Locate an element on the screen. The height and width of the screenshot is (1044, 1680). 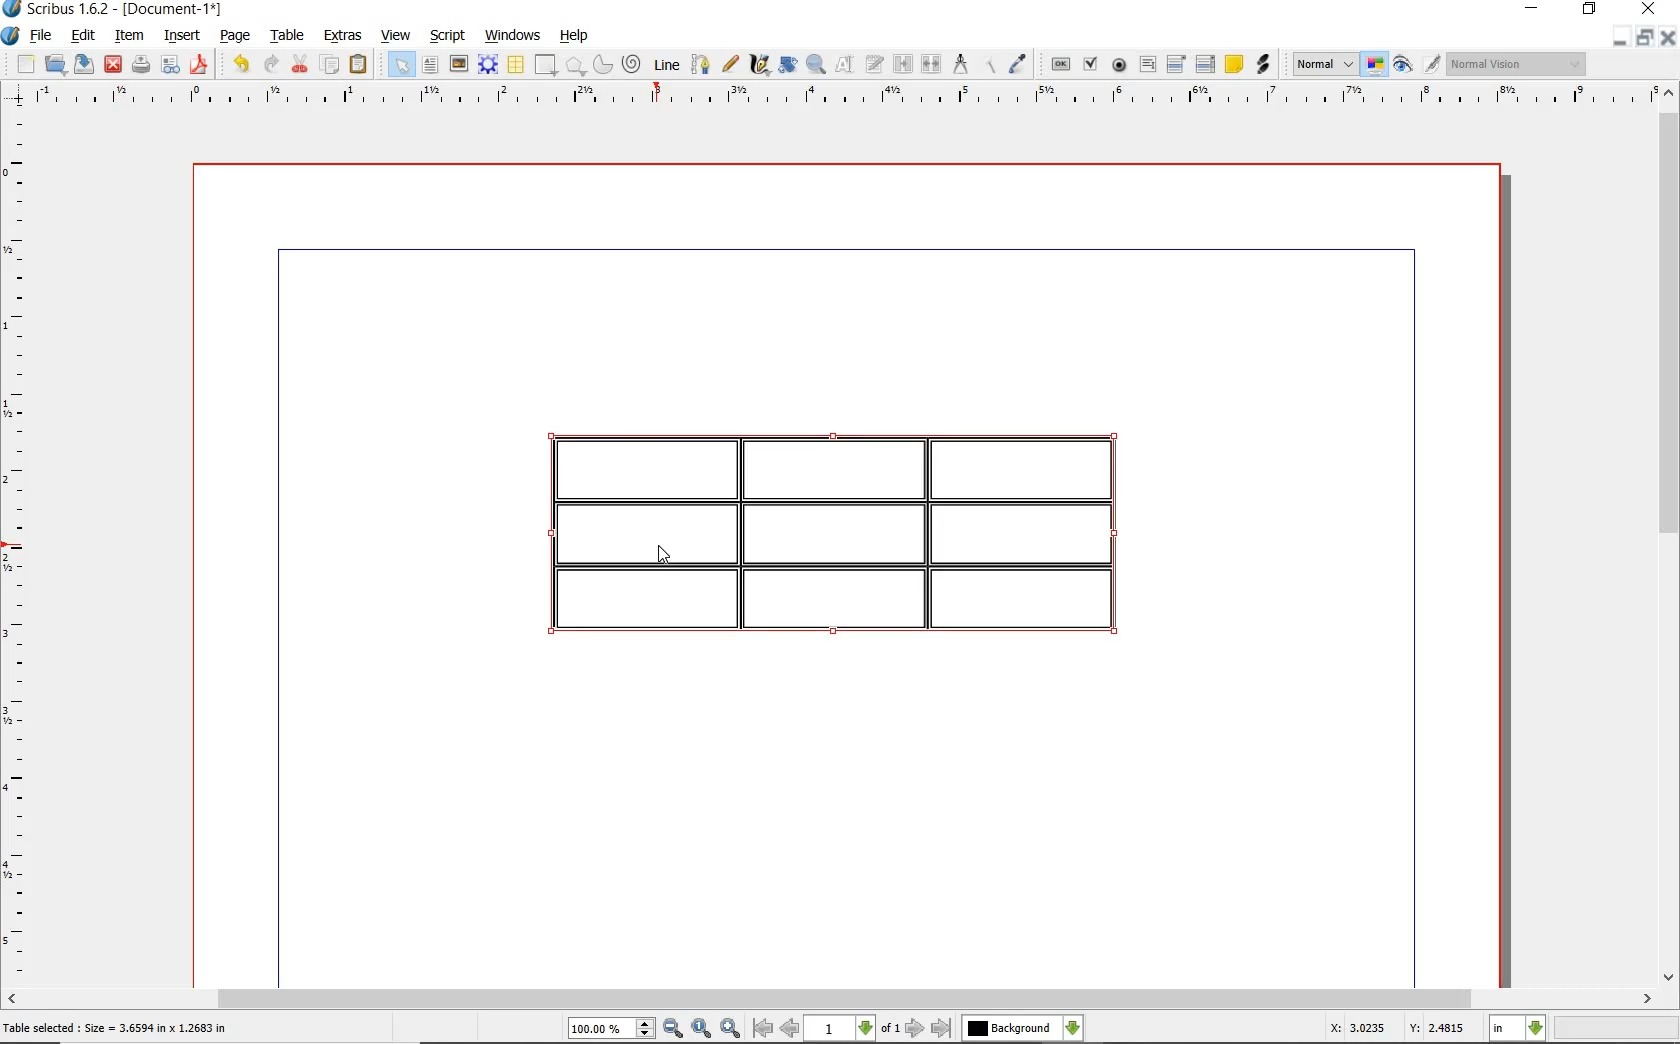
save is located at coordinates (83, 64).